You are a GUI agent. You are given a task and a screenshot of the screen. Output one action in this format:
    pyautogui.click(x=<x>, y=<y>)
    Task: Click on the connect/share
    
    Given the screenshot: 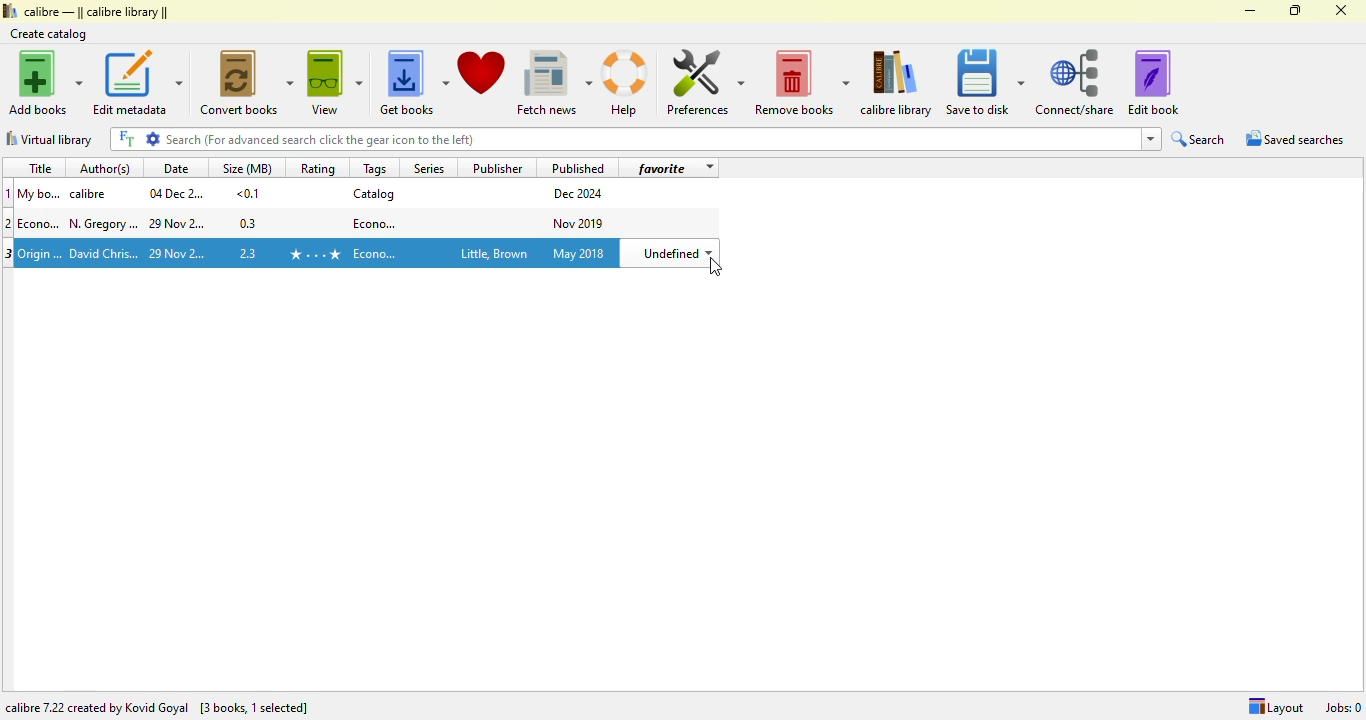 What is the action you would take?
    pyautogui.click(x=1075, y=82)
    